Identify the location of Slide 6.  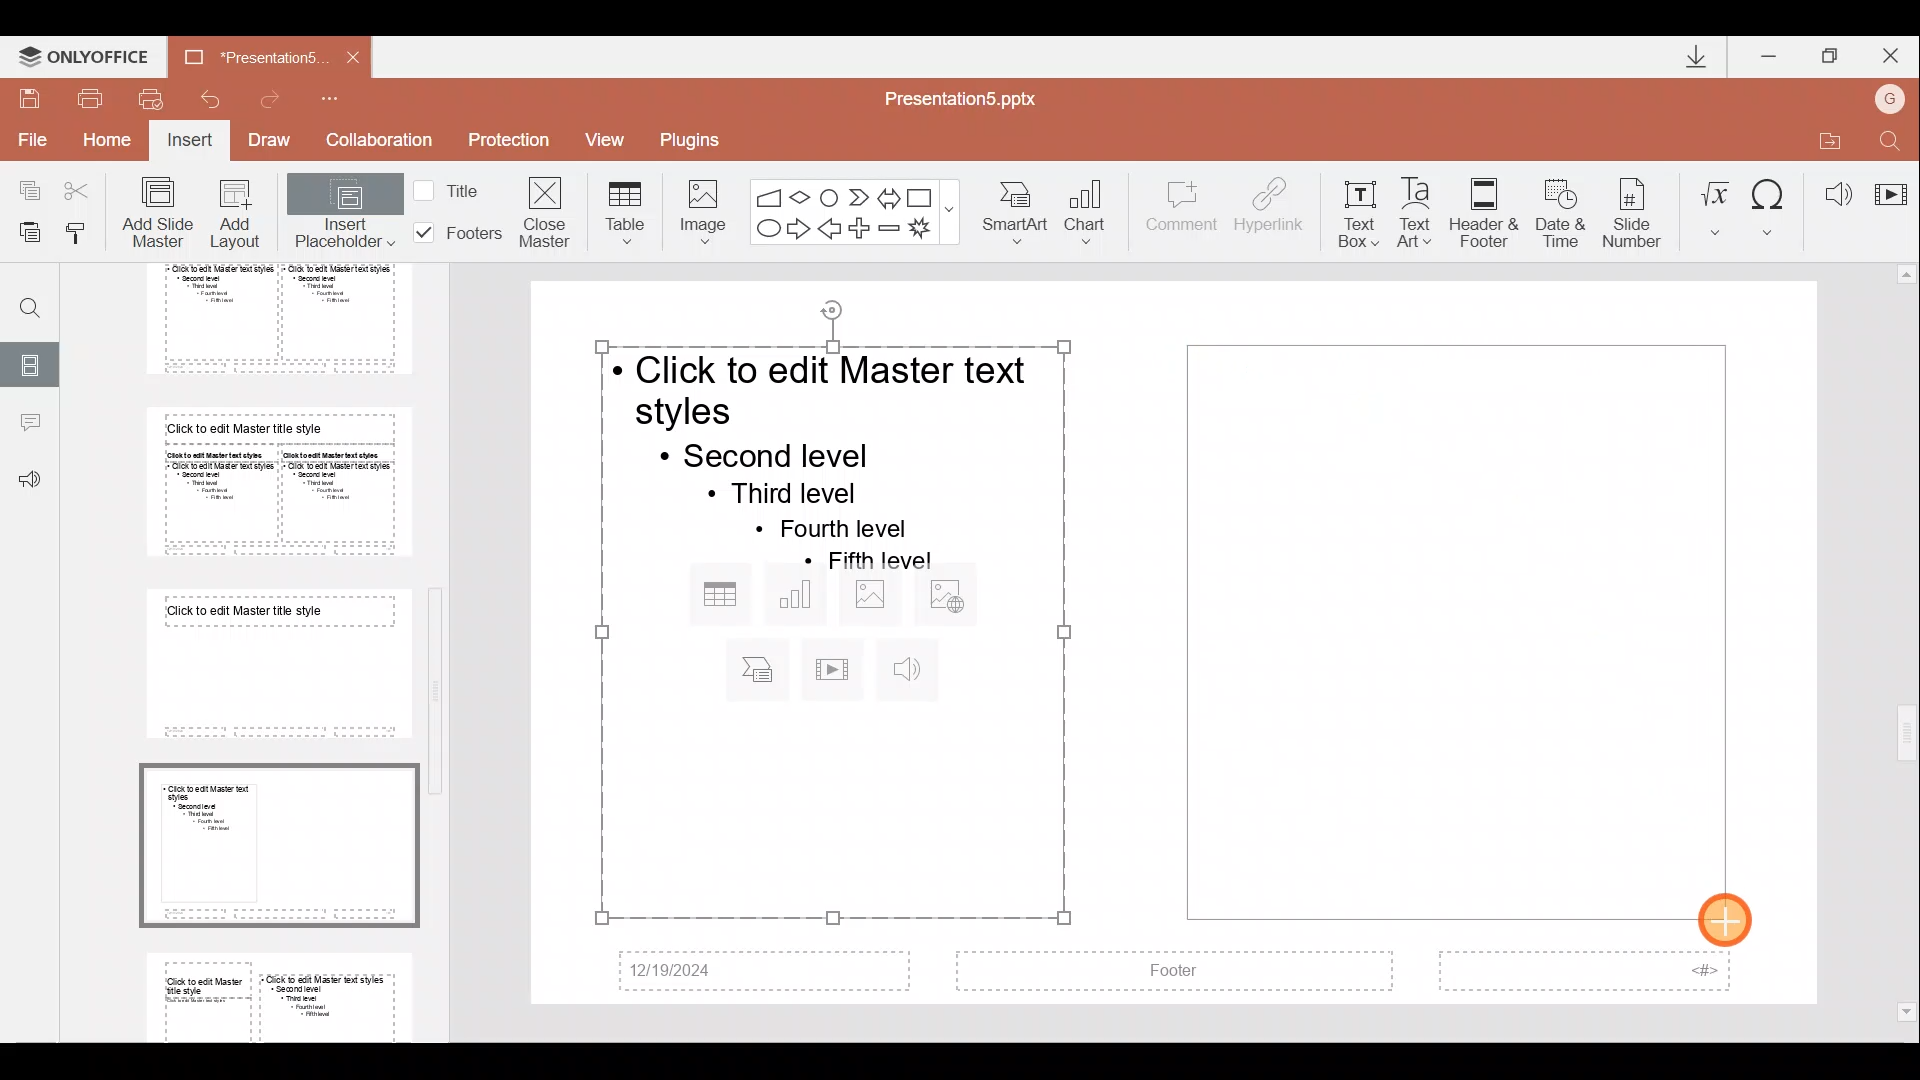
(272, 481).